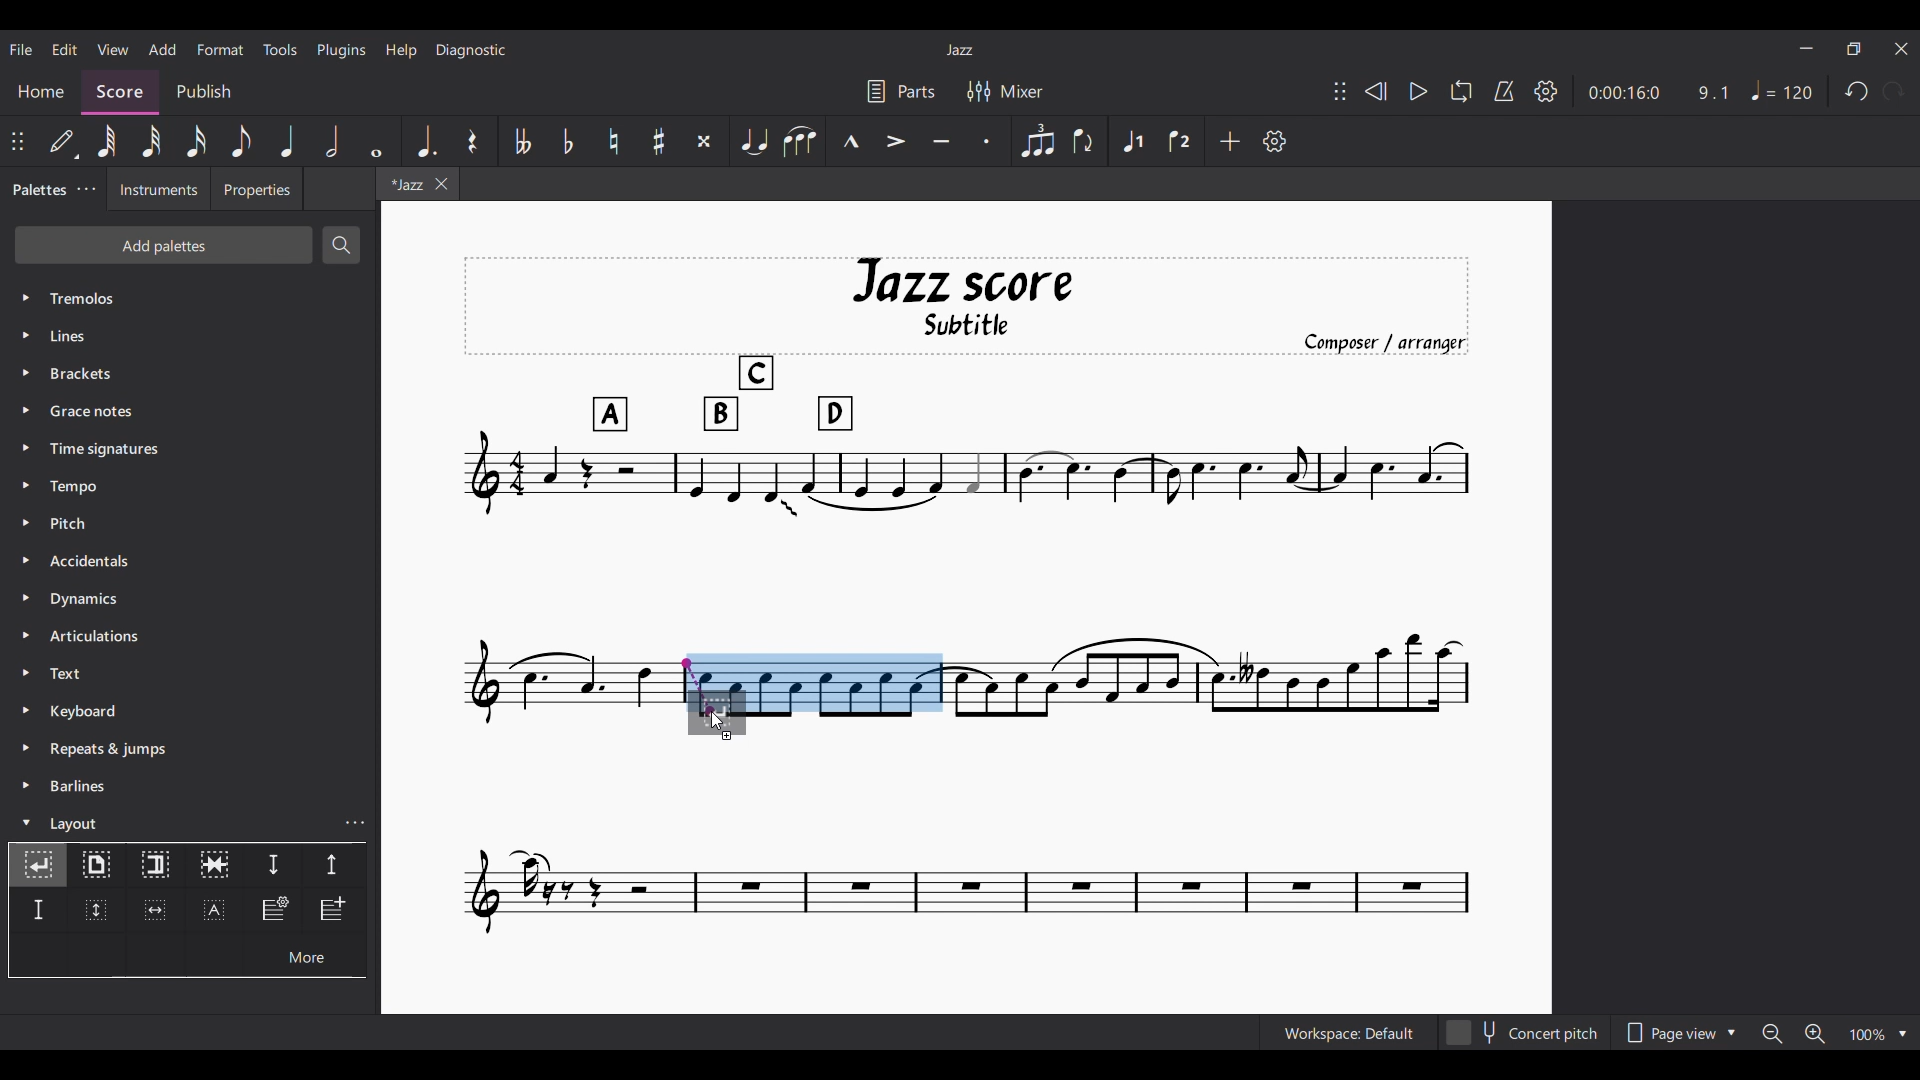 Image resolution: width=1920 pixels, height=1080 pixels. I want to click on Properties, so click(257, 189).